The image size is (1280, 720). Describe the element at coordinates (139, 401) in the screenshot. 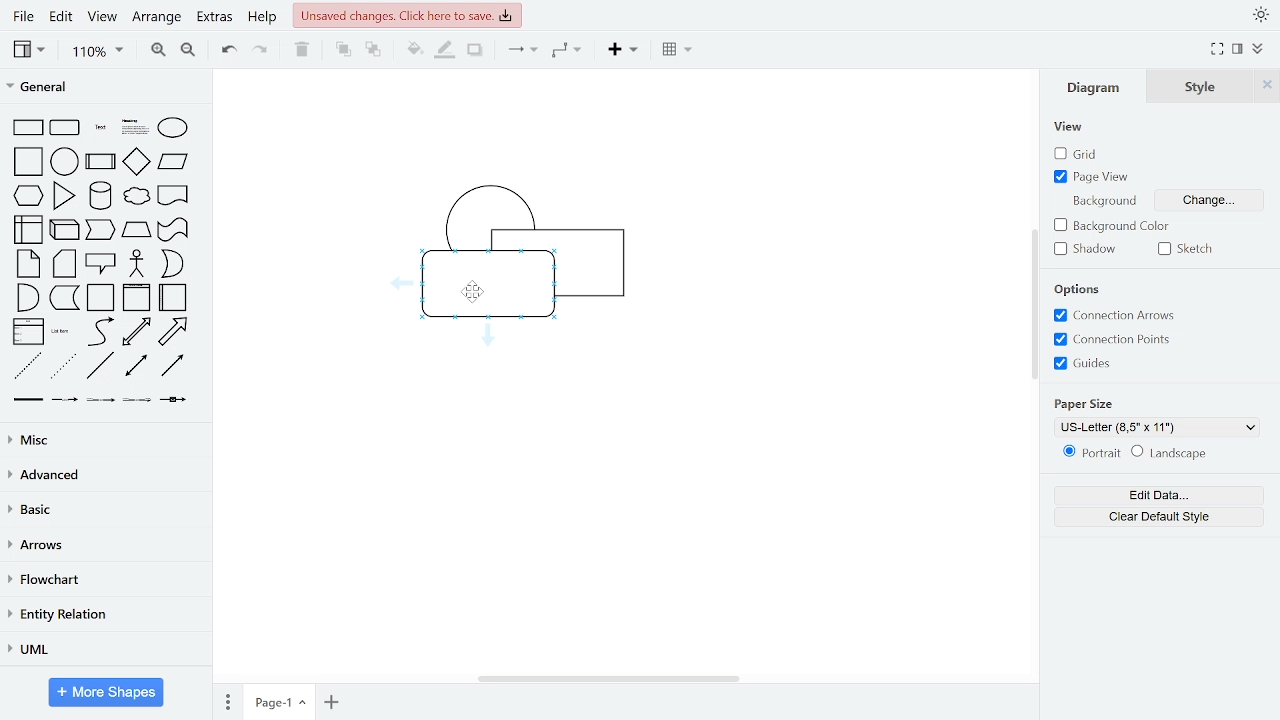

I see `connector with 3 label` at that location.